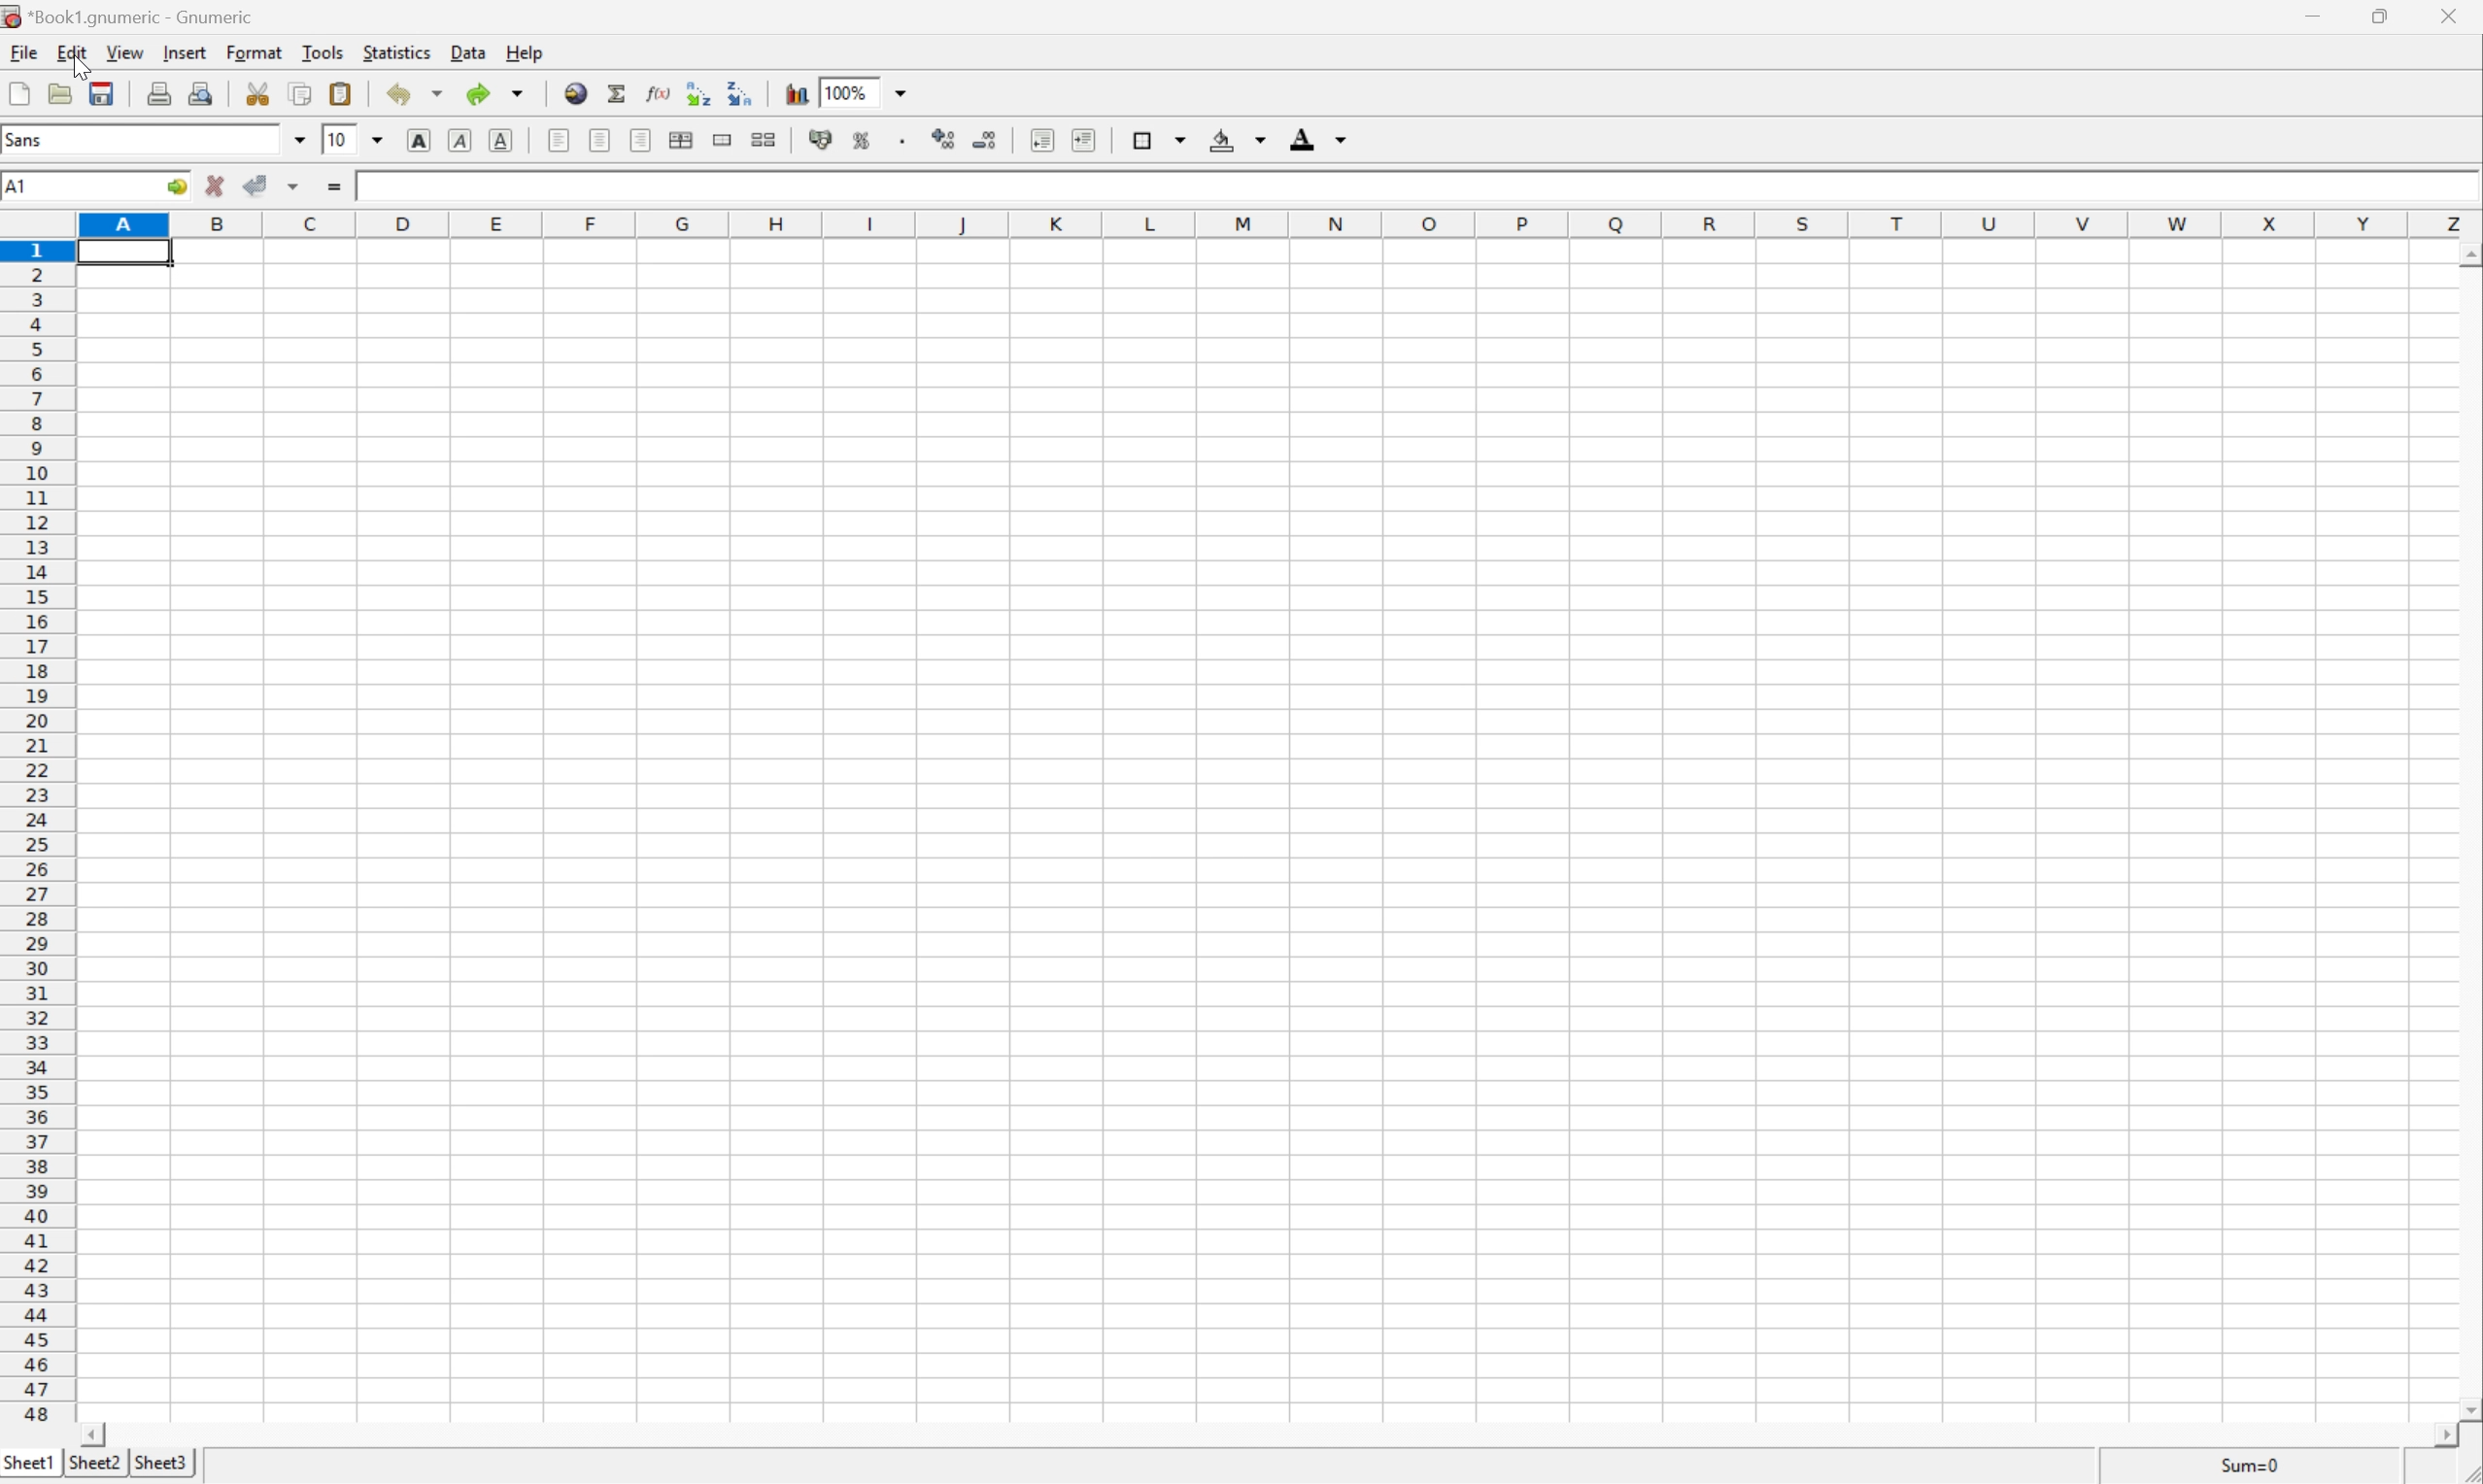  What do you see at coordinates (121, 51) in the screenshot?
I see `view` at bounding box center [121, 51].